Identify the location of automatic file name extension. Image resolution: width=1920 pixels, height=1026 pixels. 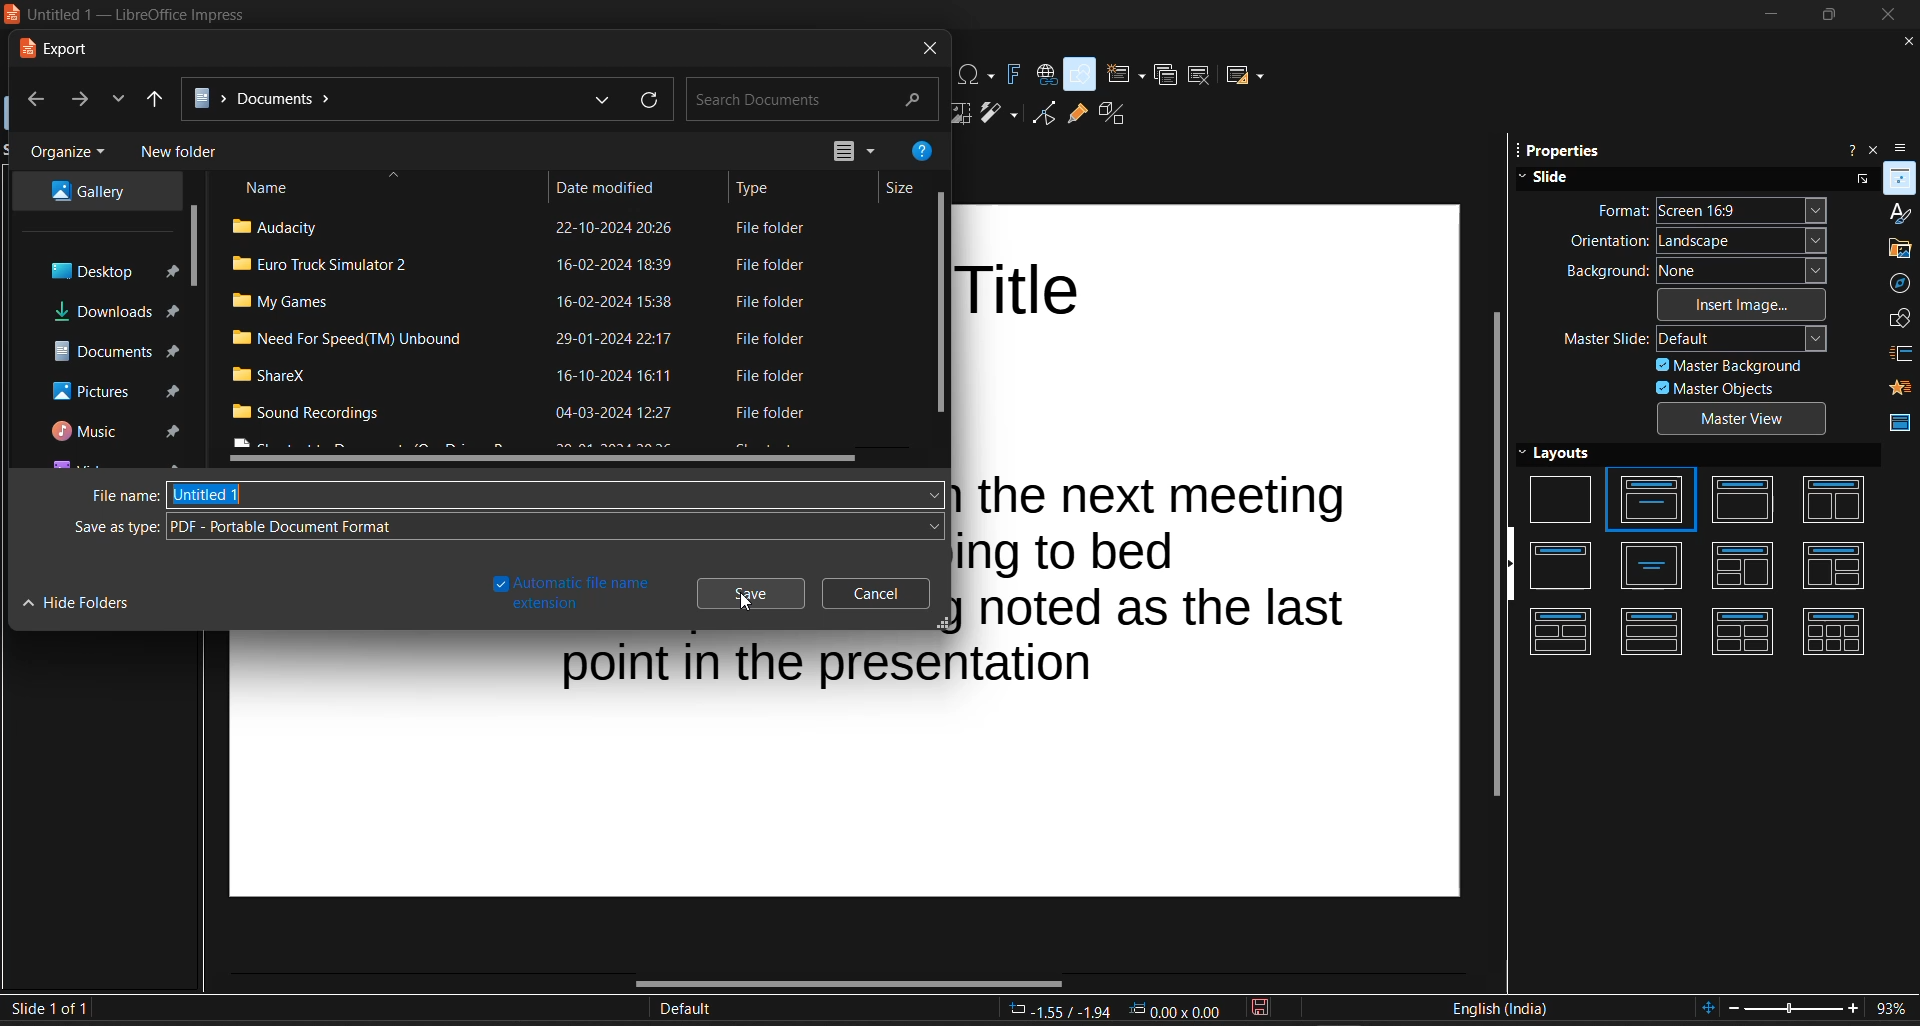
(568, 594).